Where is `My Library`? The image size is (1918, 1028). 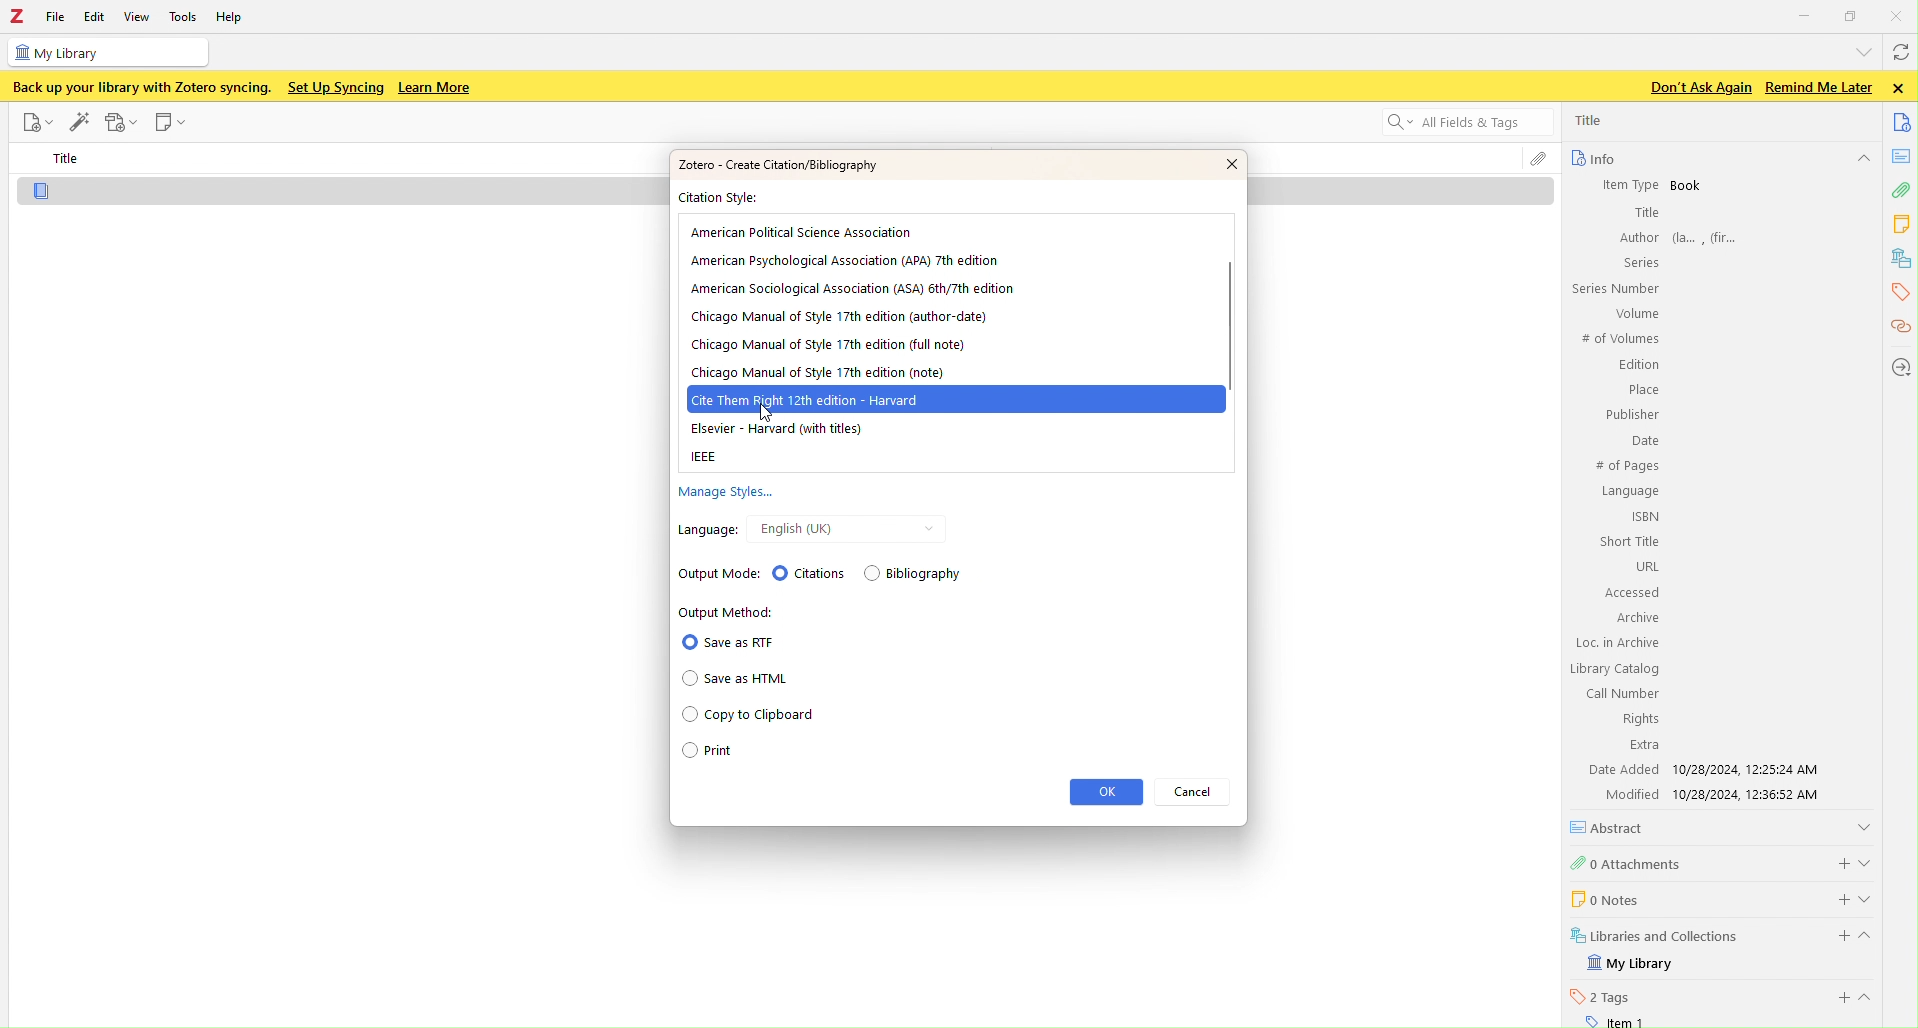 My Library is located at coordinates (106, 52).